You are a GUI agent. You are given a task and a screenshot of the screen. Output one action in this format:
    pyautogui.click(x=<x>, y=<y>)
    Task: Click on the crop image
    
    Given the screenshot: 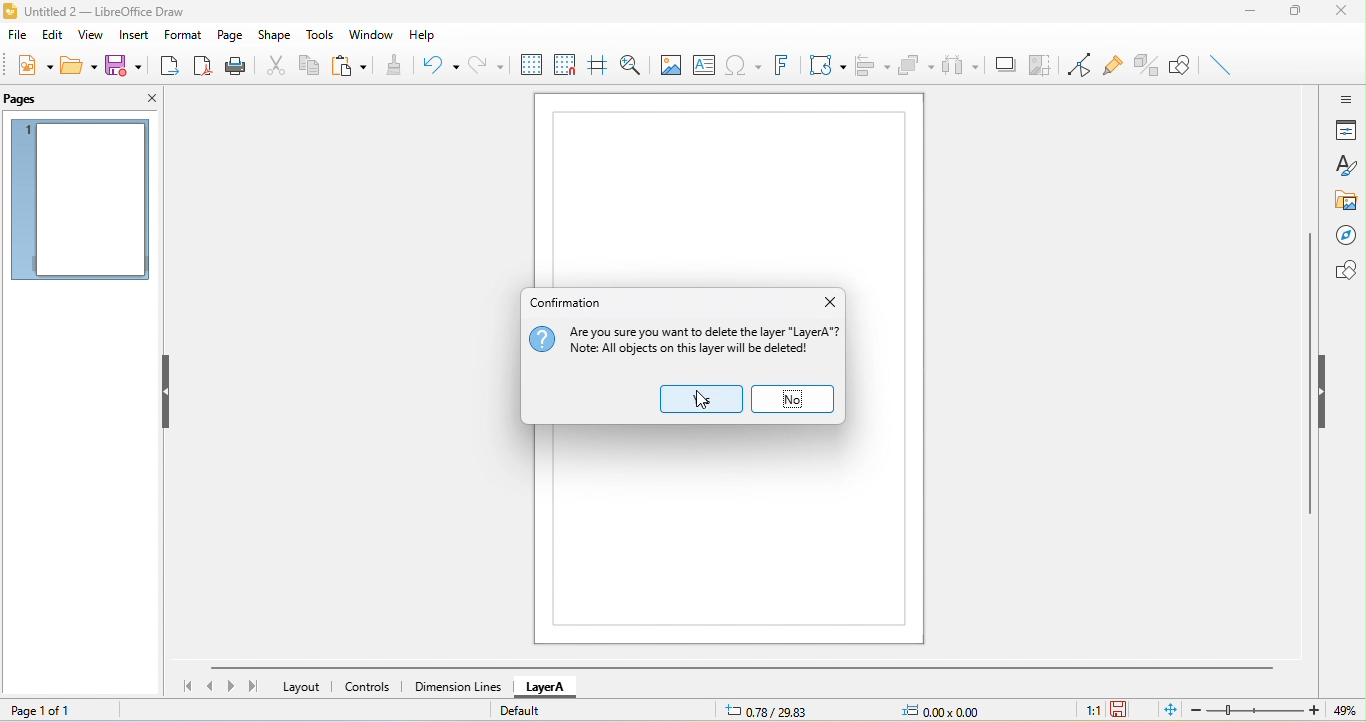 What is the action you would take?
    pyautogui.click(x=1041, y=63)
    